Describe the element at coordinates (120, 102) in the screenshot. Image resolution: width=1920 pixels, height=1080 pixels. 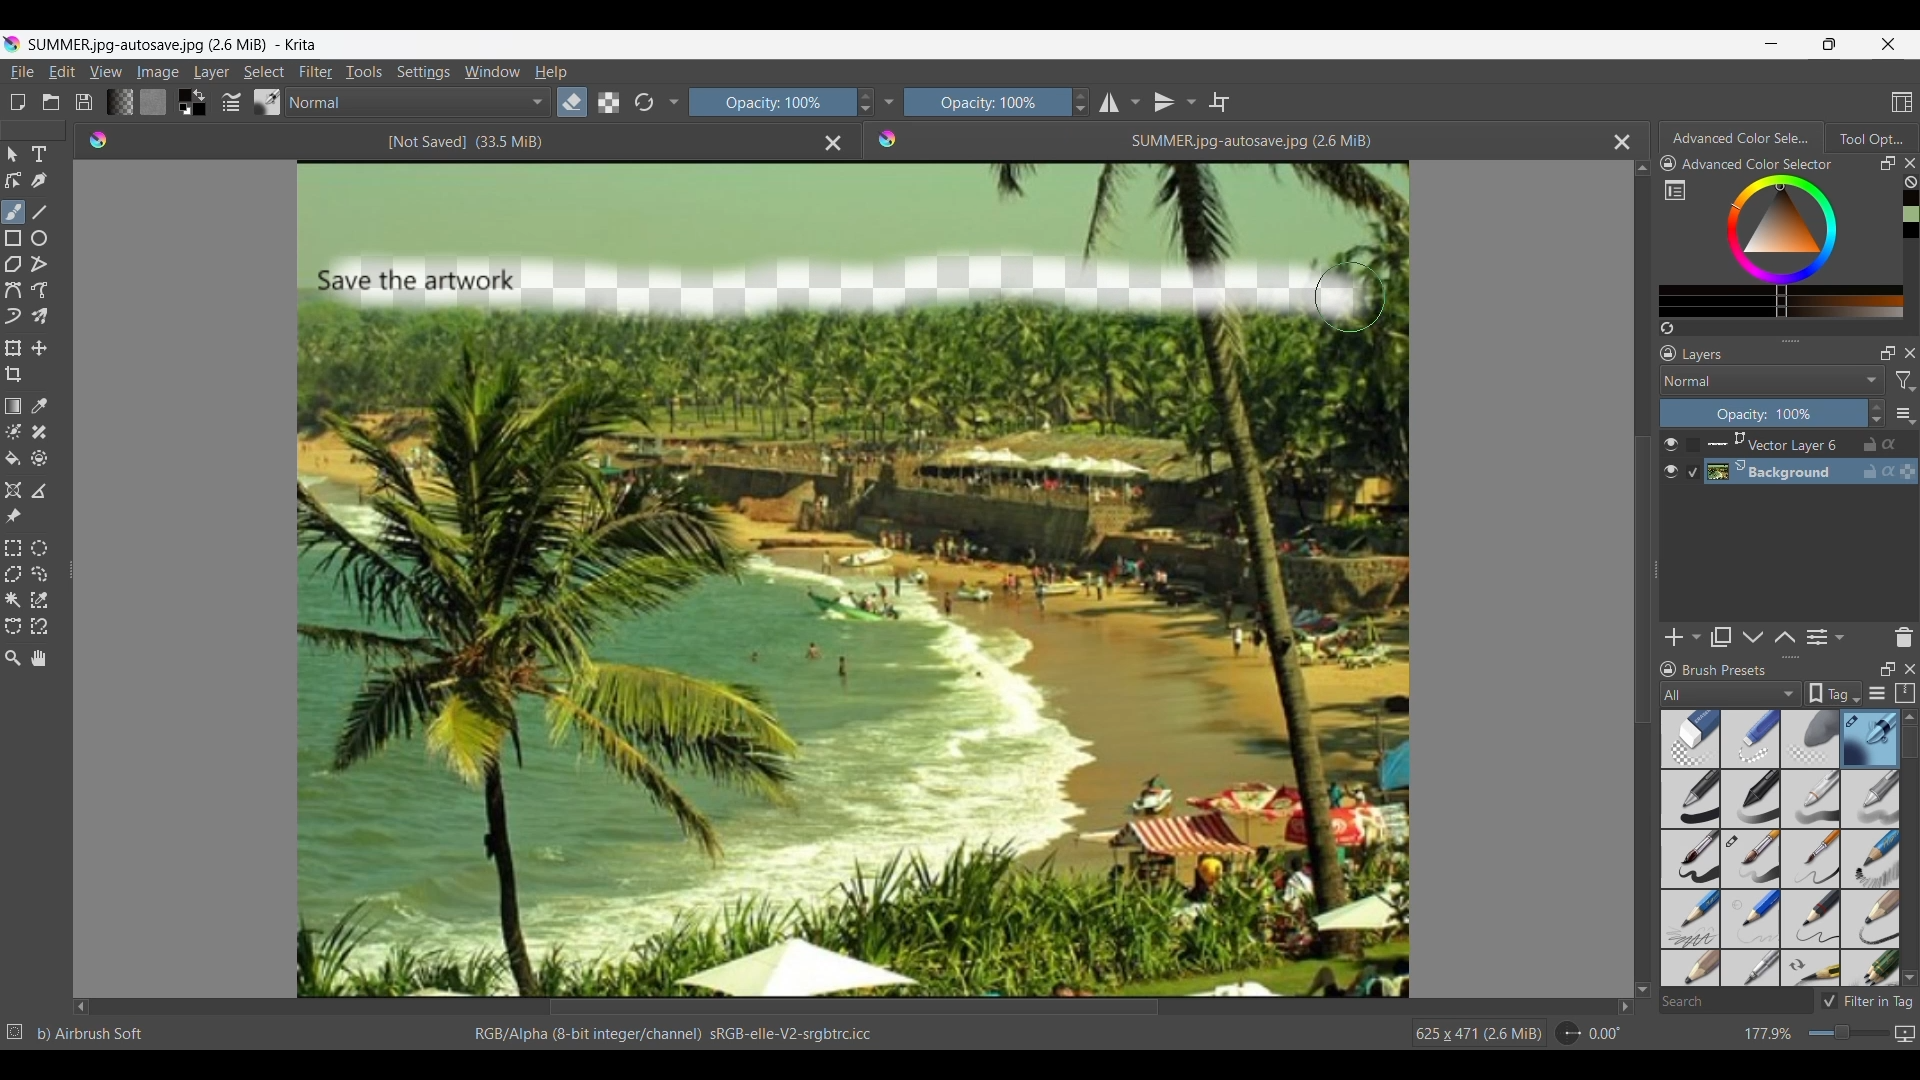
I see `Fill gradients` at that location.